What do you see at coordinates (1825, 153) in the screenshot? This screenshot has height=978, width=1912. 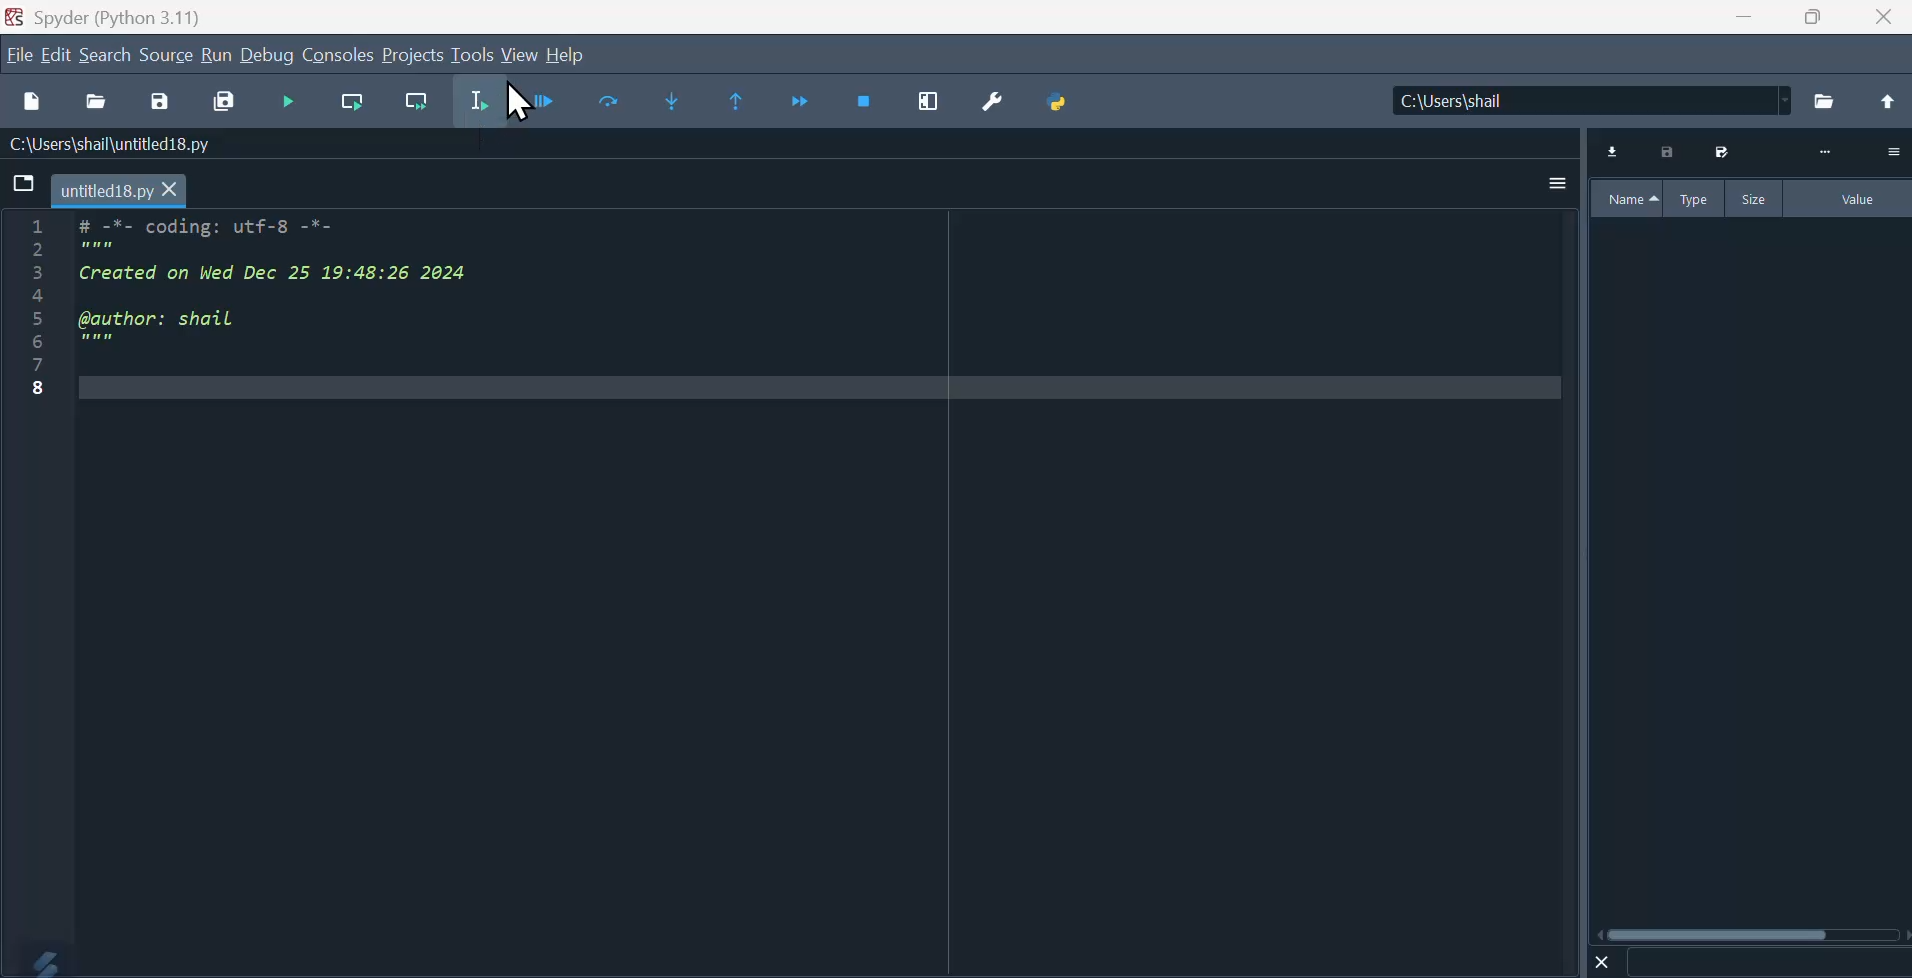 I see `More` at bounding box center [1825, 153].